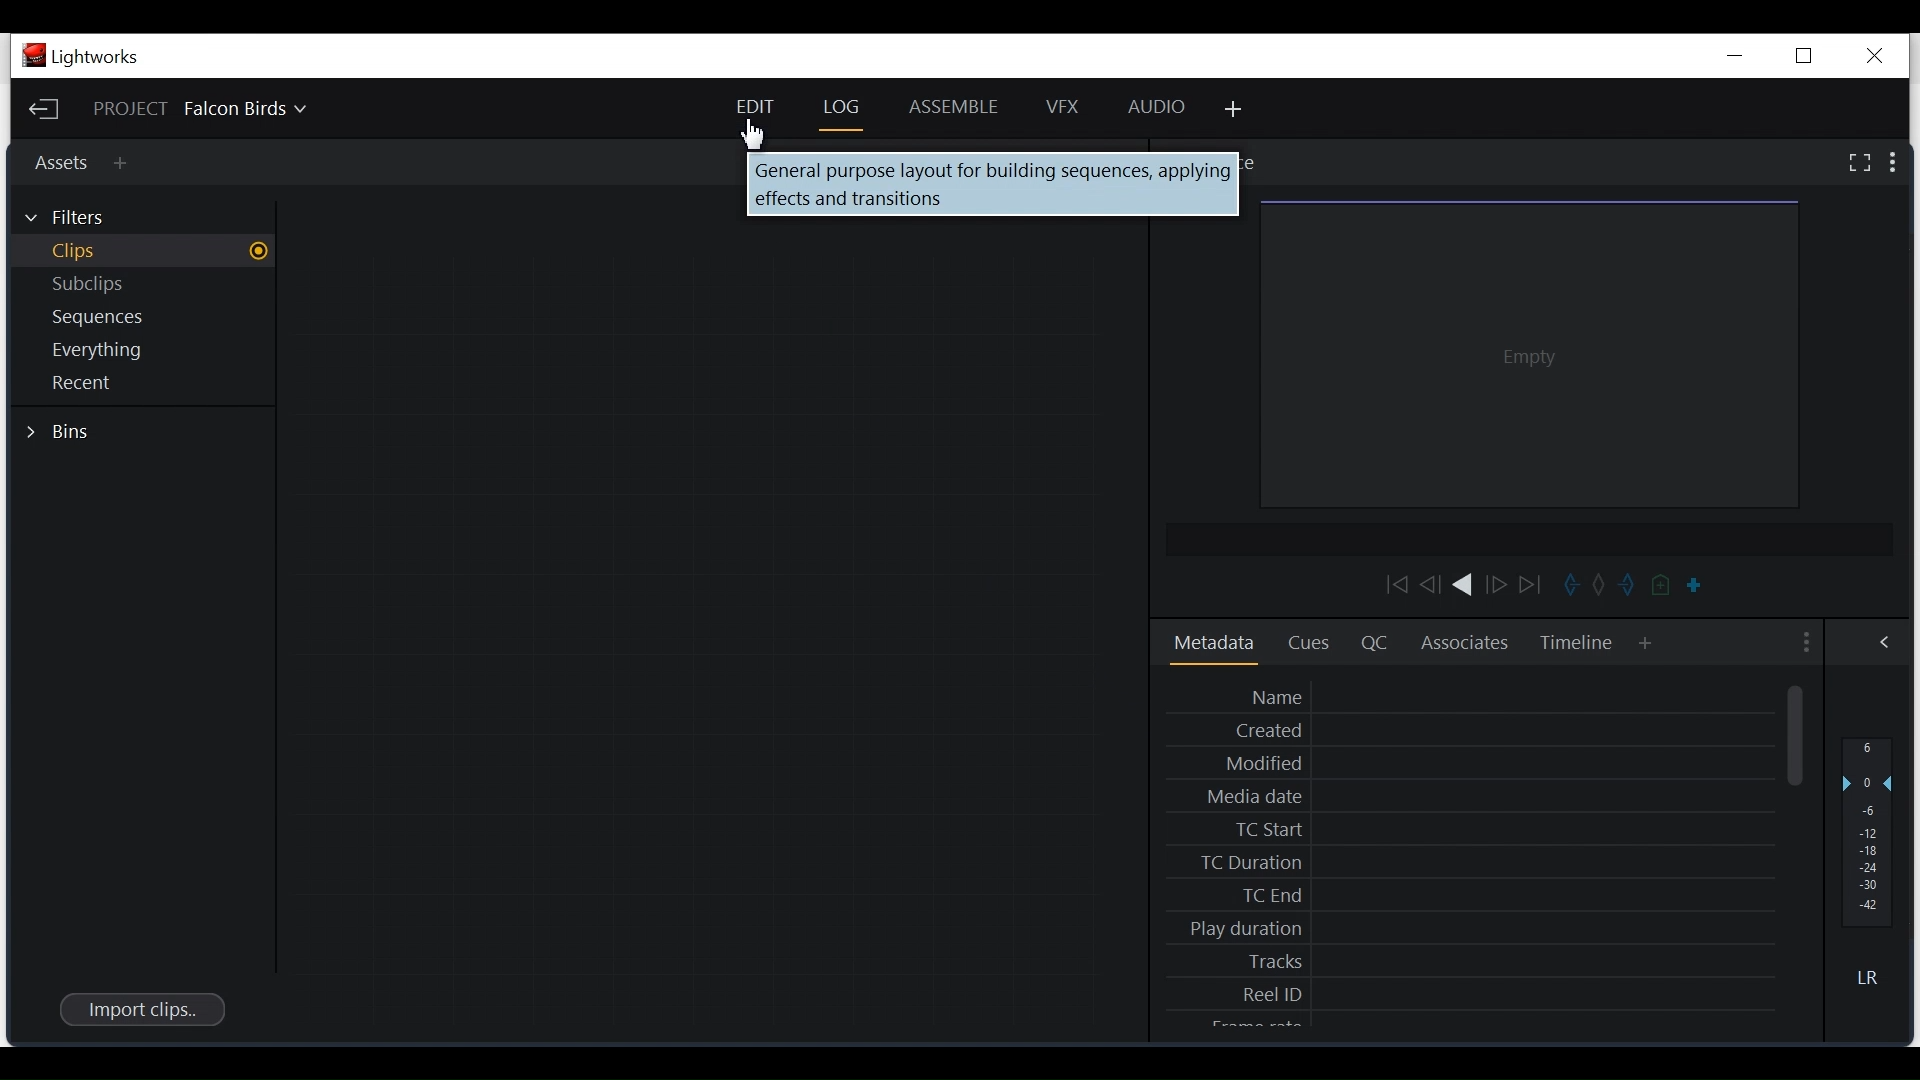 This screenshot has height=1080, width=1920. I want to click on Bins, so click(62, 434).